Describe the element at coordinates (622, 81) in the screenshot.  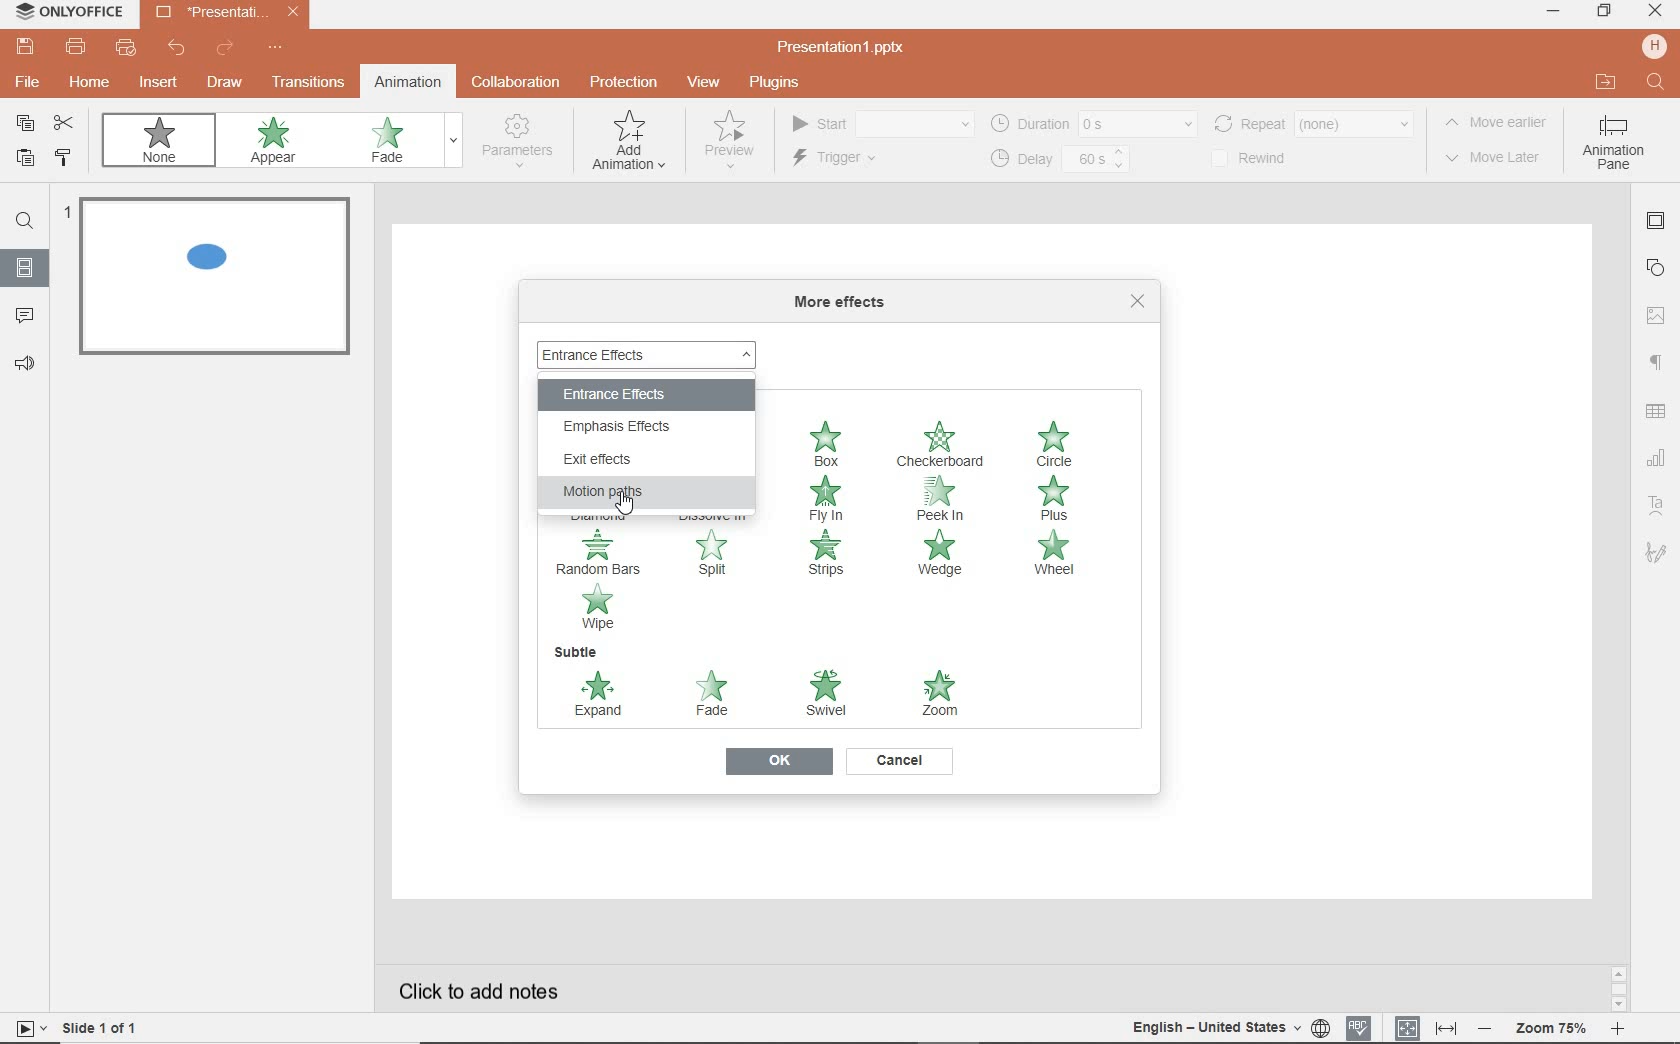
I see `protection` at that location.